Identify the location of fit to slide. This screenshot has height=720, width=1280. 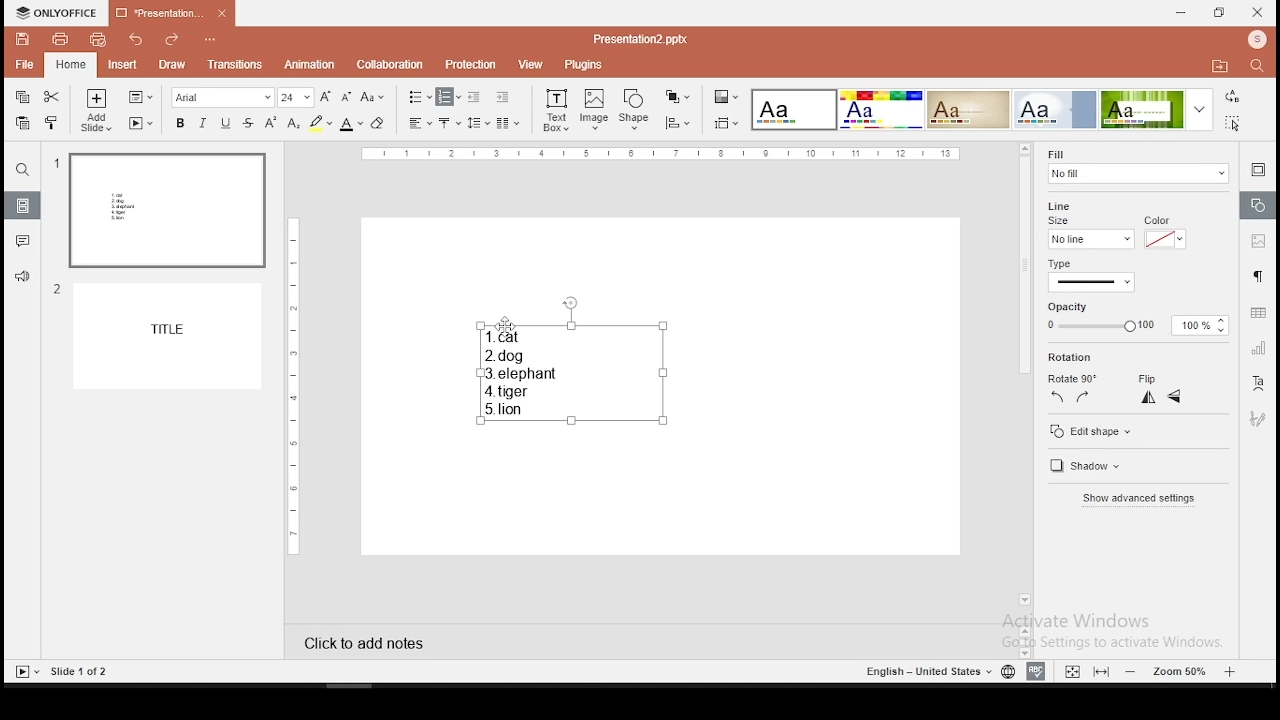
(1072, 669).